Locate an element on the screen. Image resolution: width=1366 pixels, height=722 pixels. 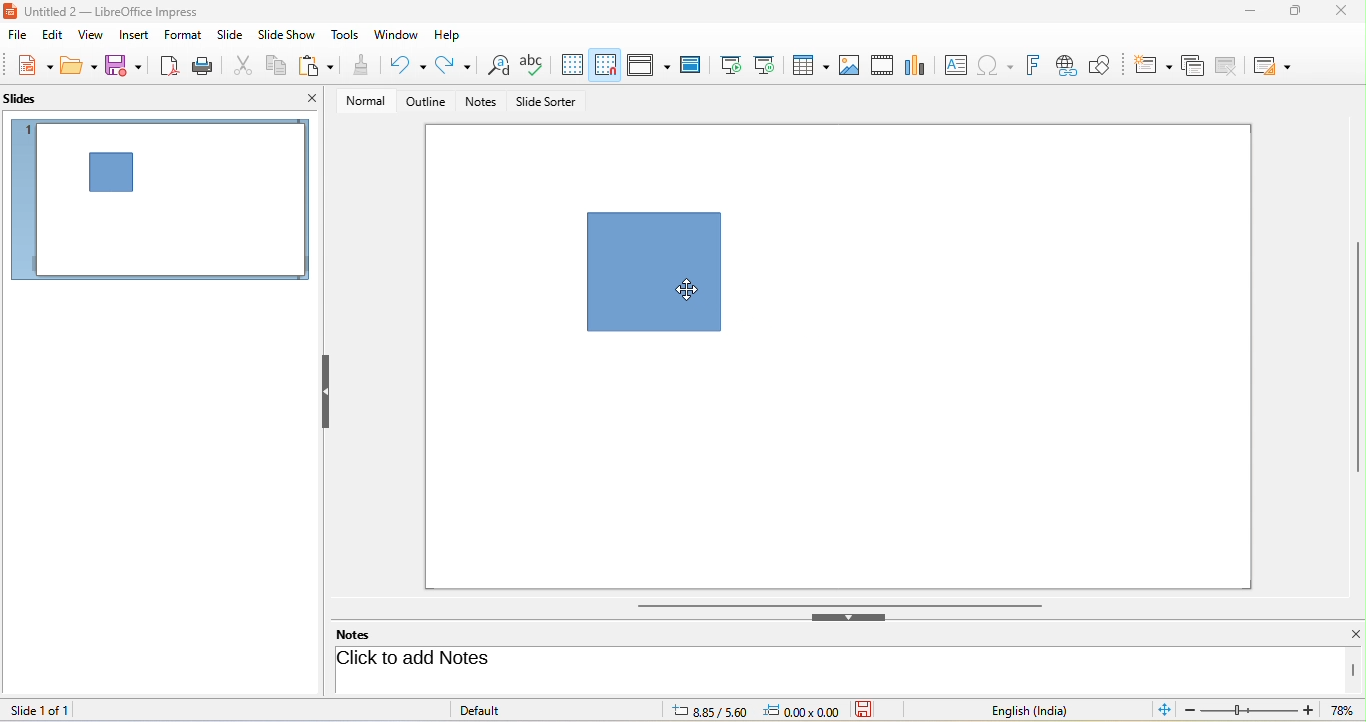
vertical scroll bar is located at coordinates (1354, 670).